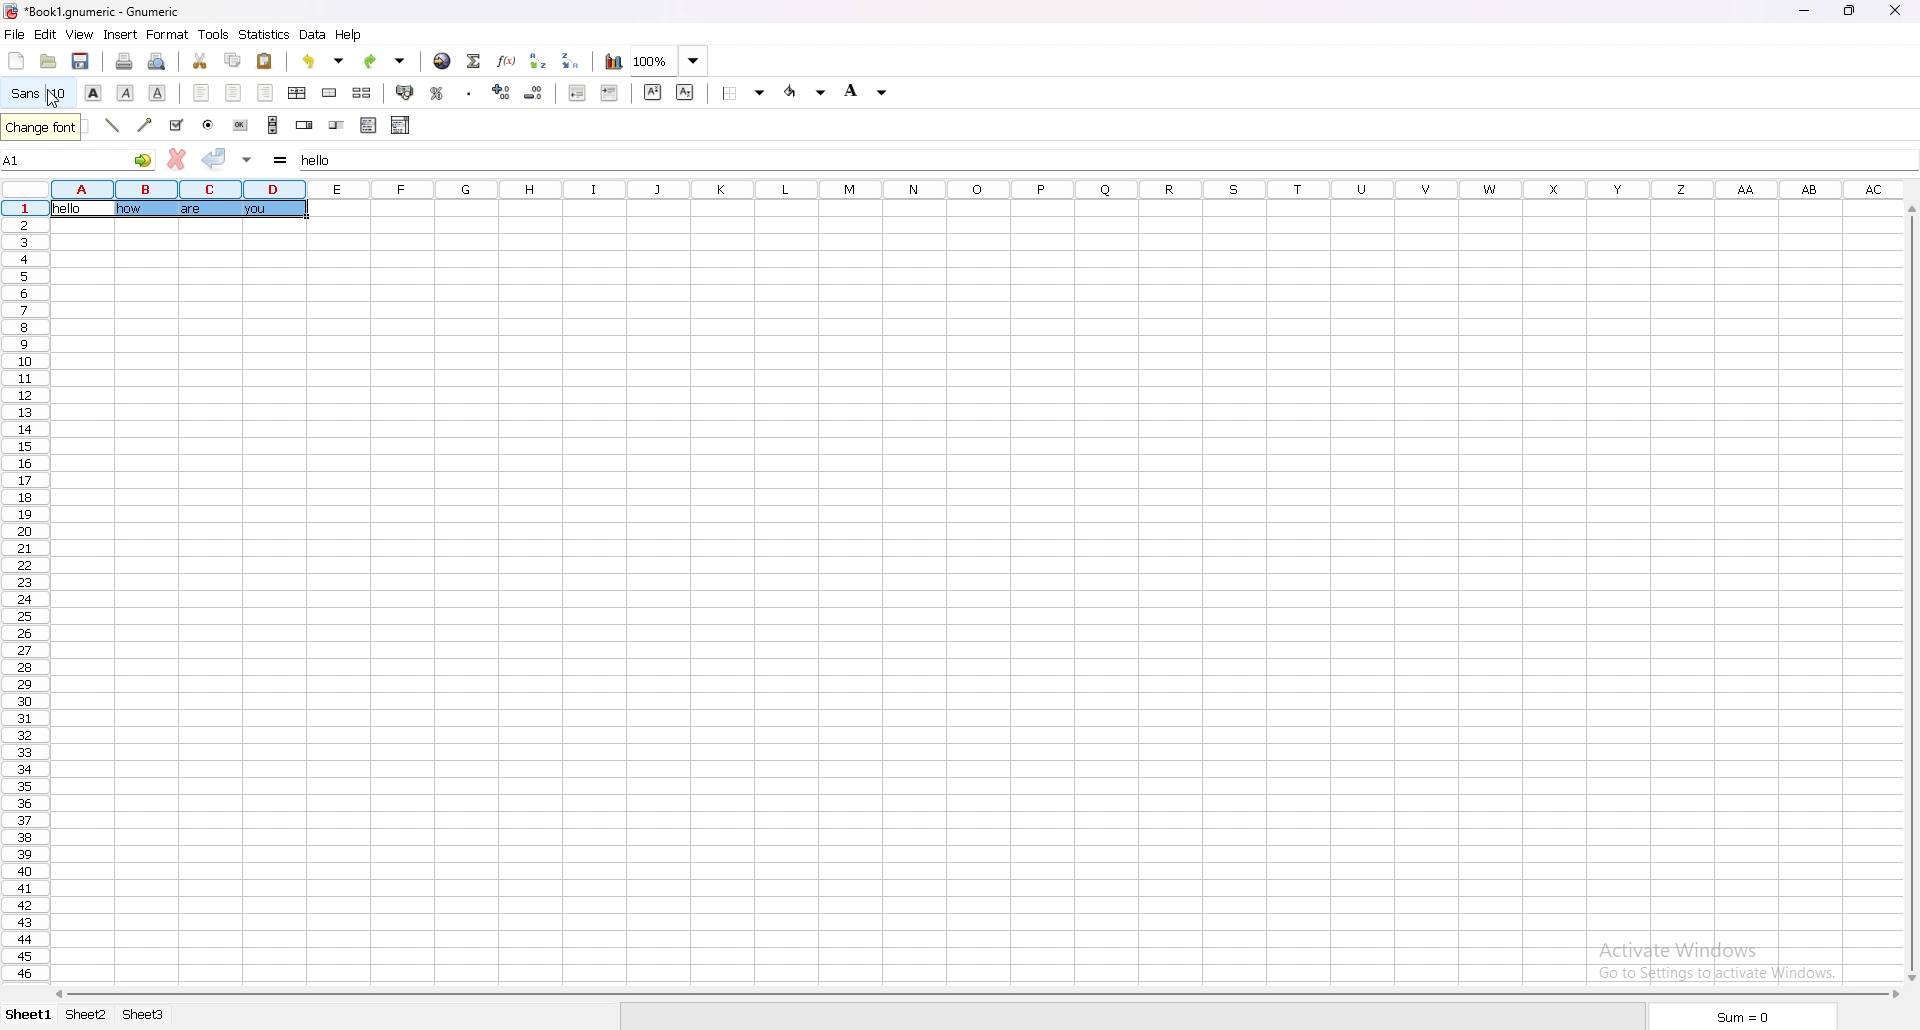 This screenshot has height=1030, width=1920. What do you see at coordinates (503, 92) in the screenshot?
I see `increase decimal` at bounding box center [503, 92].